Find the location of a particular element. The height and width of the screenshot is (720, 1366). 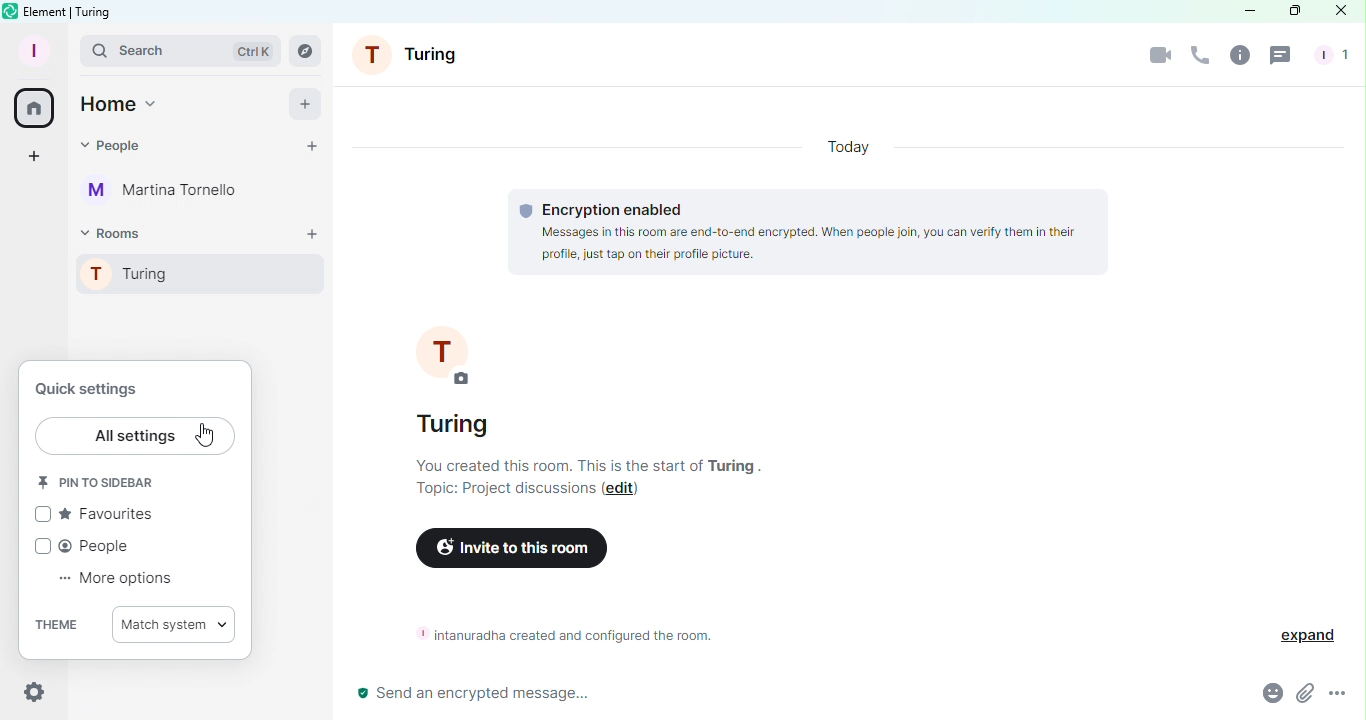

turing is located at coordinates (735, 465).